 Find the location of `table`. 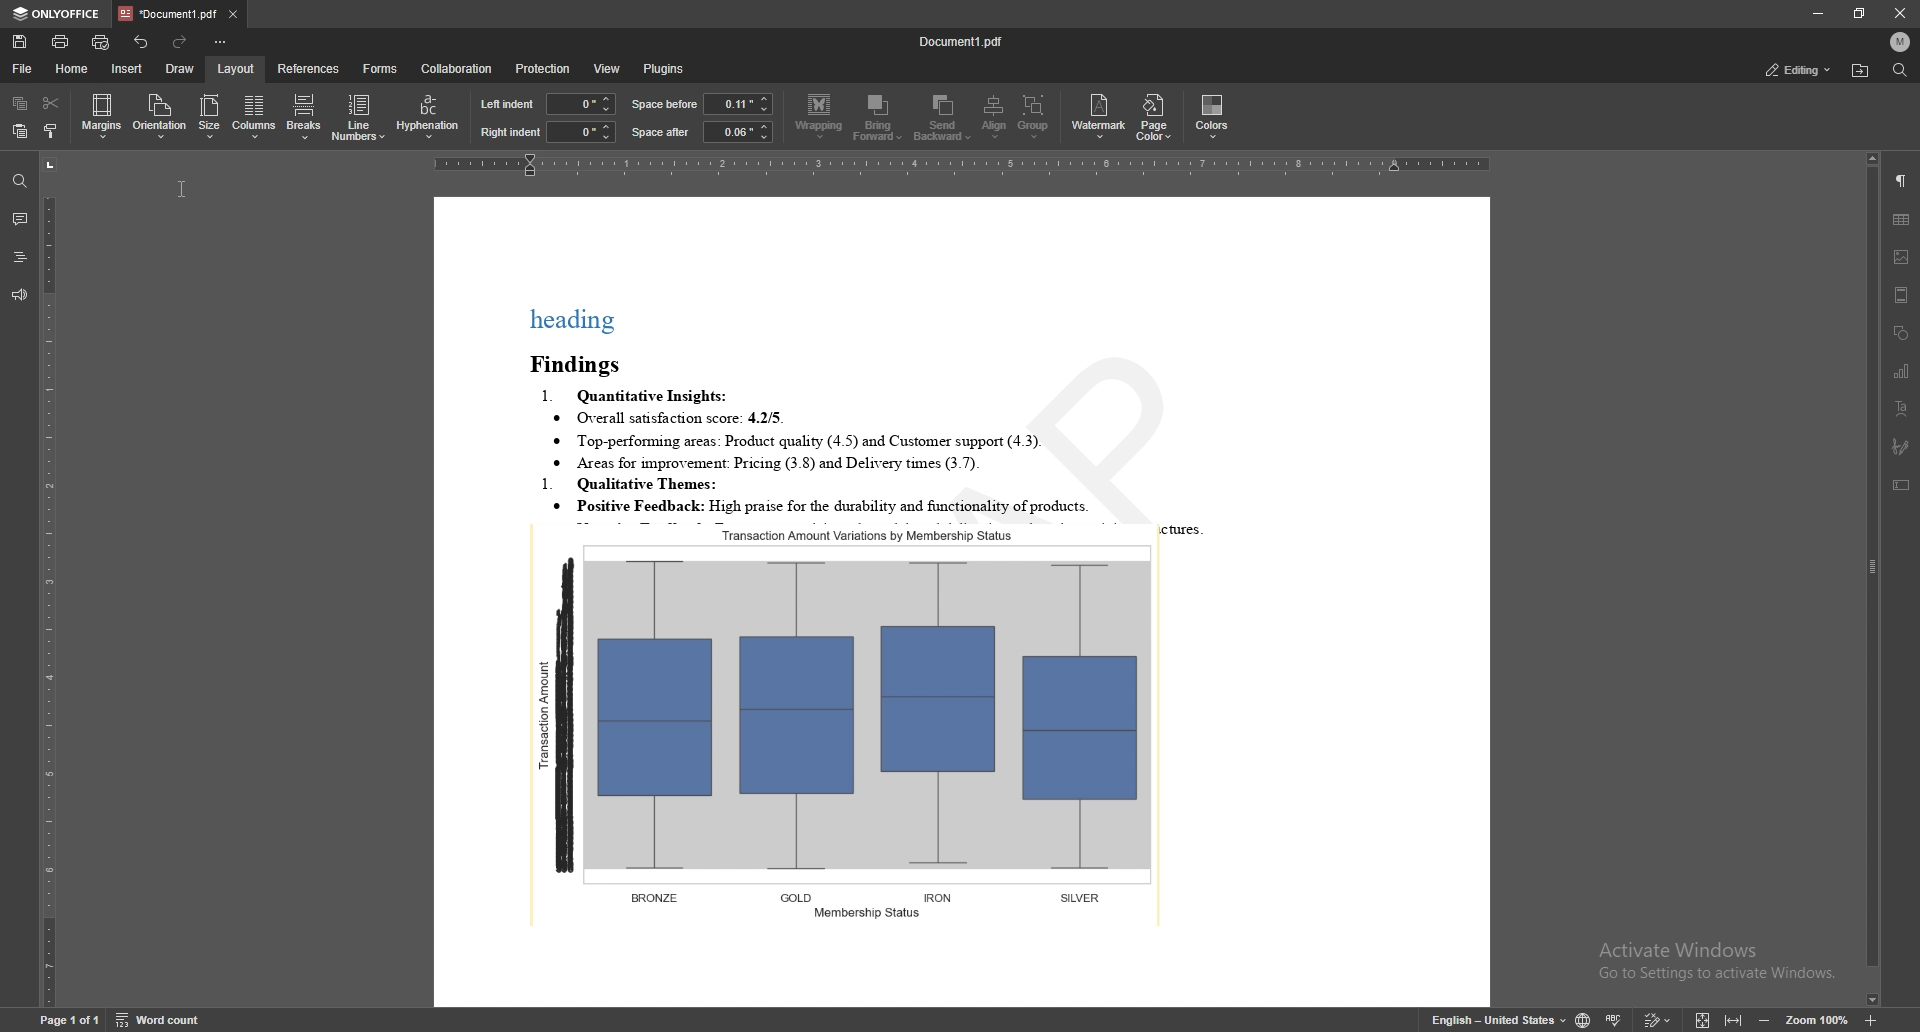

table is located at coordinates (1902, 220).